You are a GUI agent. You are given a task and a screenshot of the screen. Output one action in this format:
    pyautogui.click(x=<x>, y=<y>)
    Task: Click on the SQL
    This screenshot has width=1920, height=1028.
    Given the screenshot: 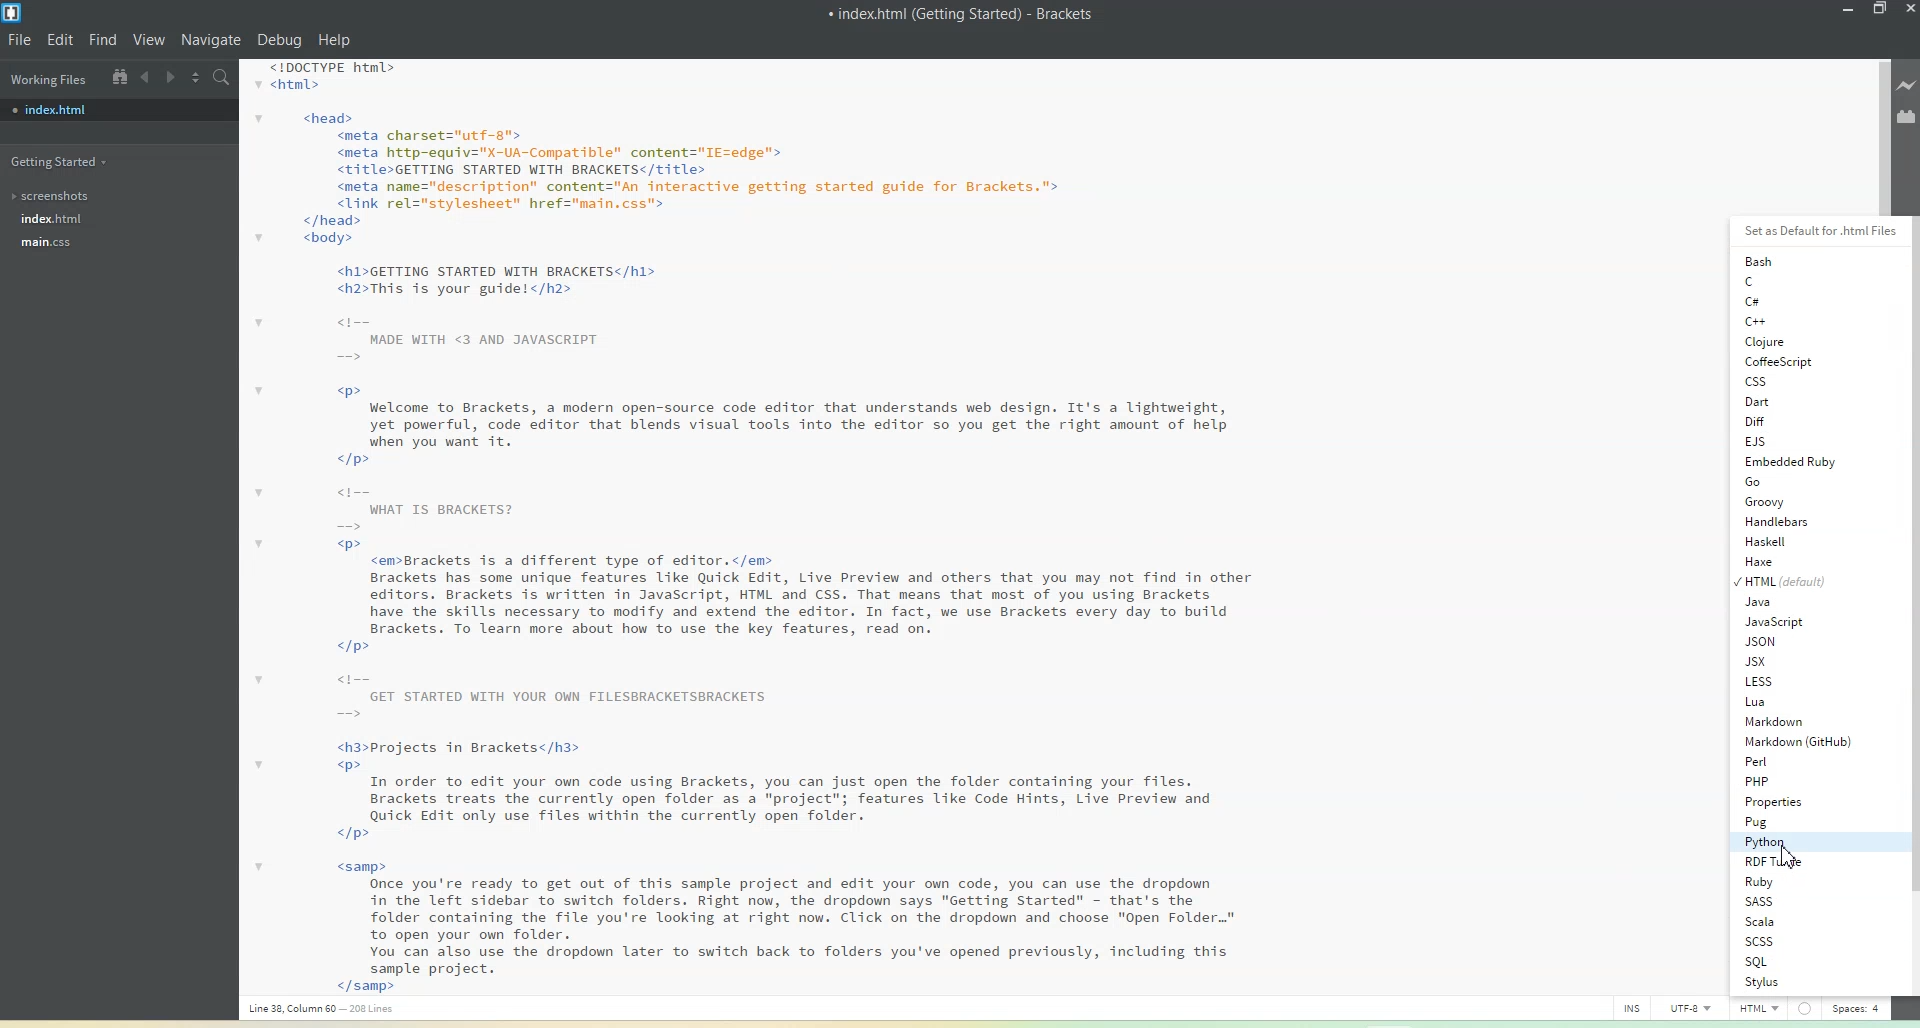 What is the action you would take?
    pyautogui.click(x=1798, y=961)
    